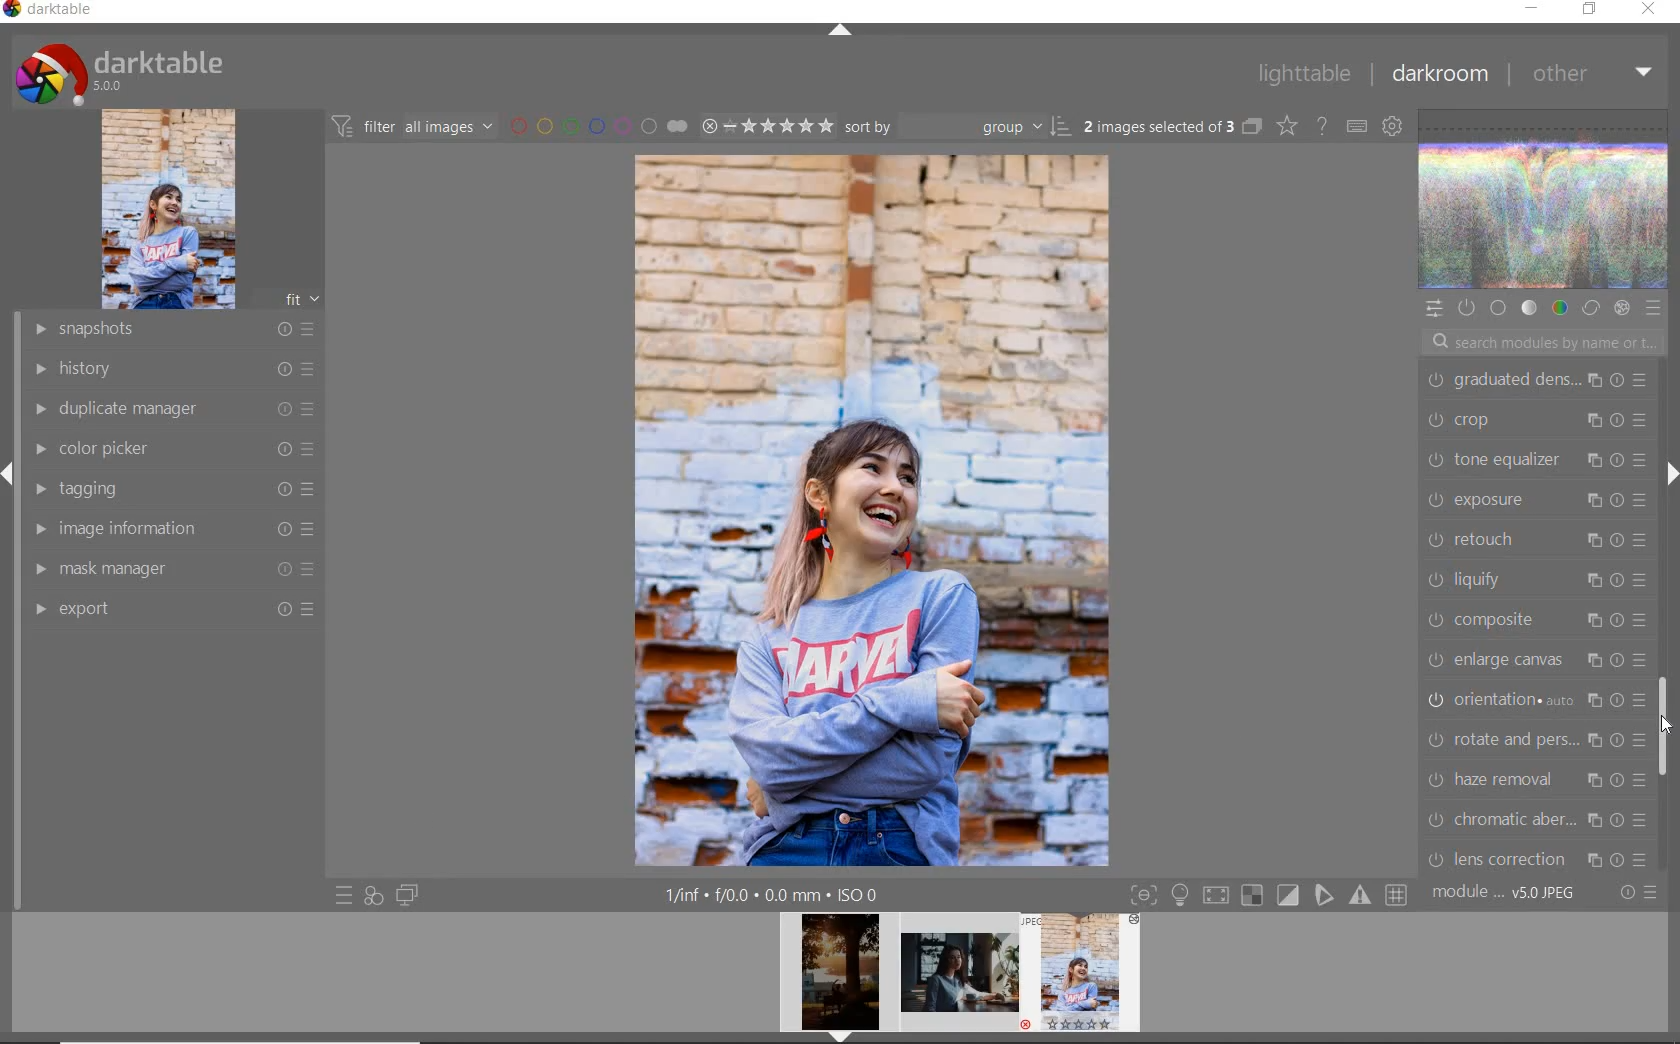 The height and width of the screenshot is (1044, 1680). Describe the element at coordinates (1321, 124) in the screenshot. I see `ENABLE ONLINE FOR HELP` at that location.